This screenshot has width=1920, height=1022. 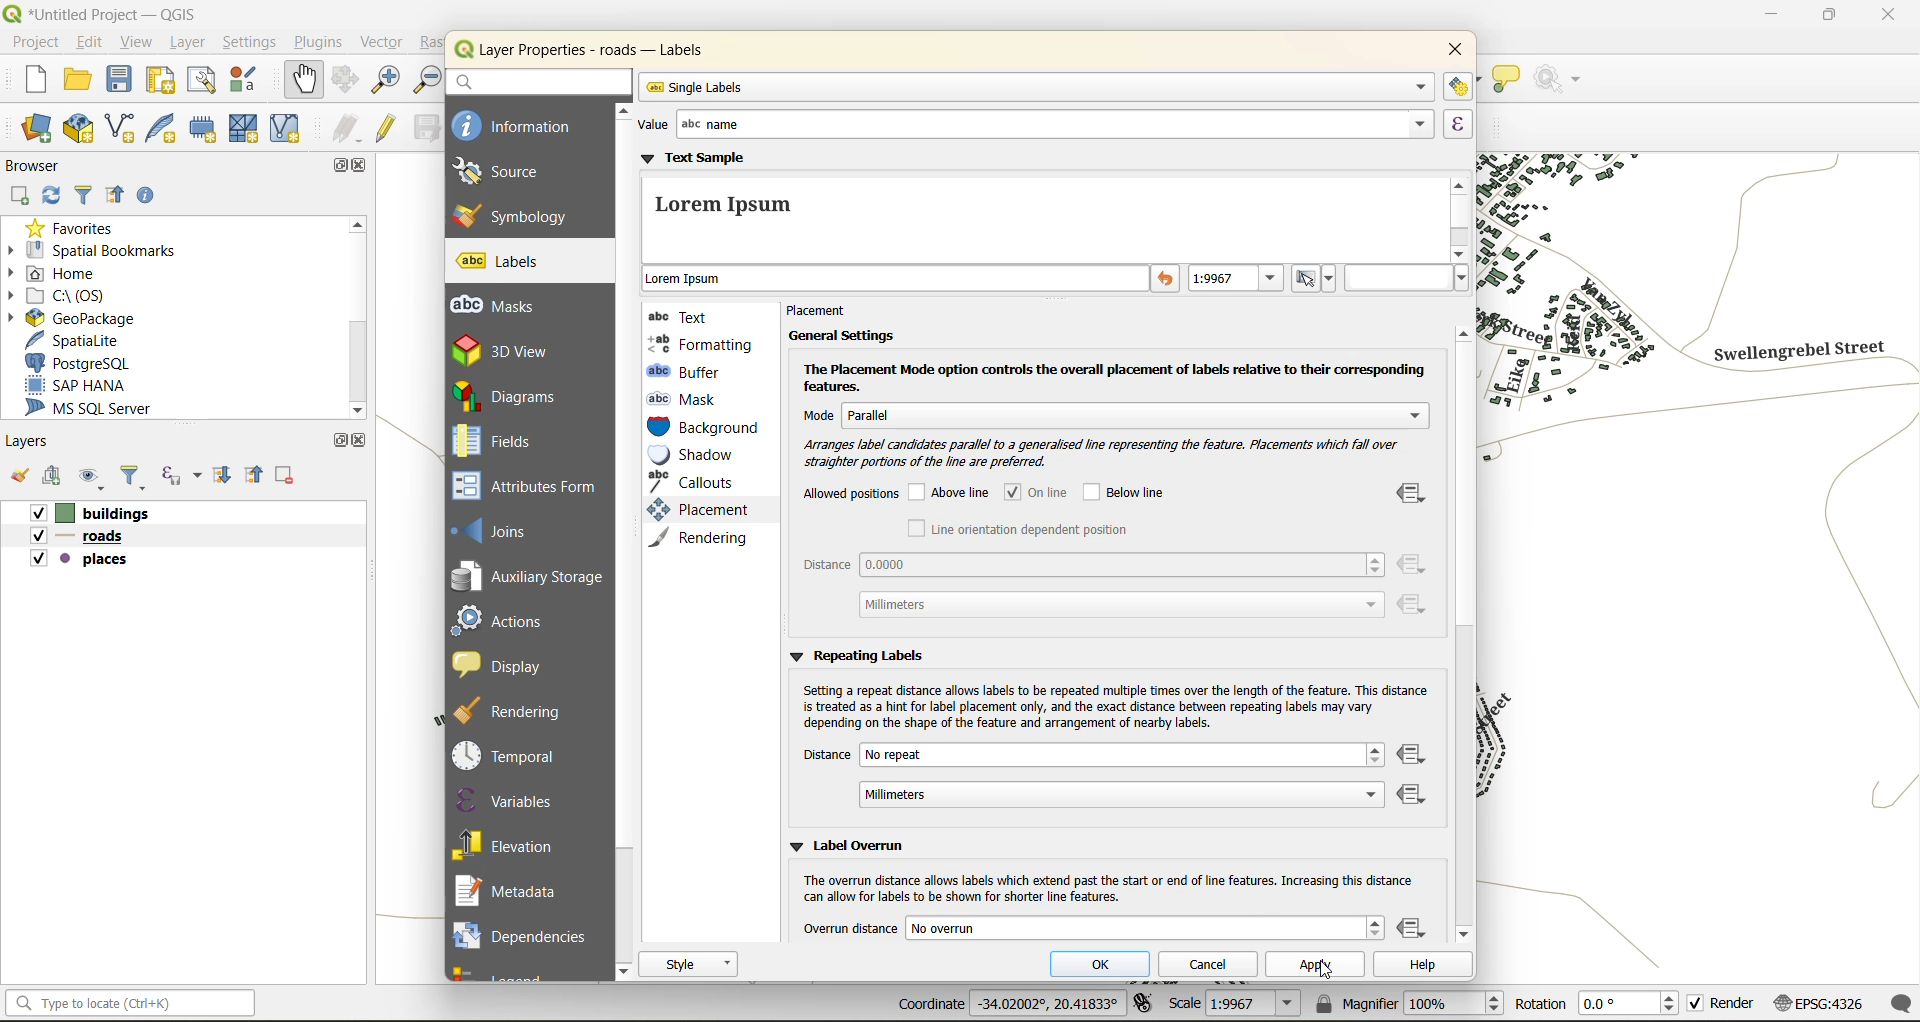 I want to click on preview text at specific map scale, so click(x=1238, y=281).